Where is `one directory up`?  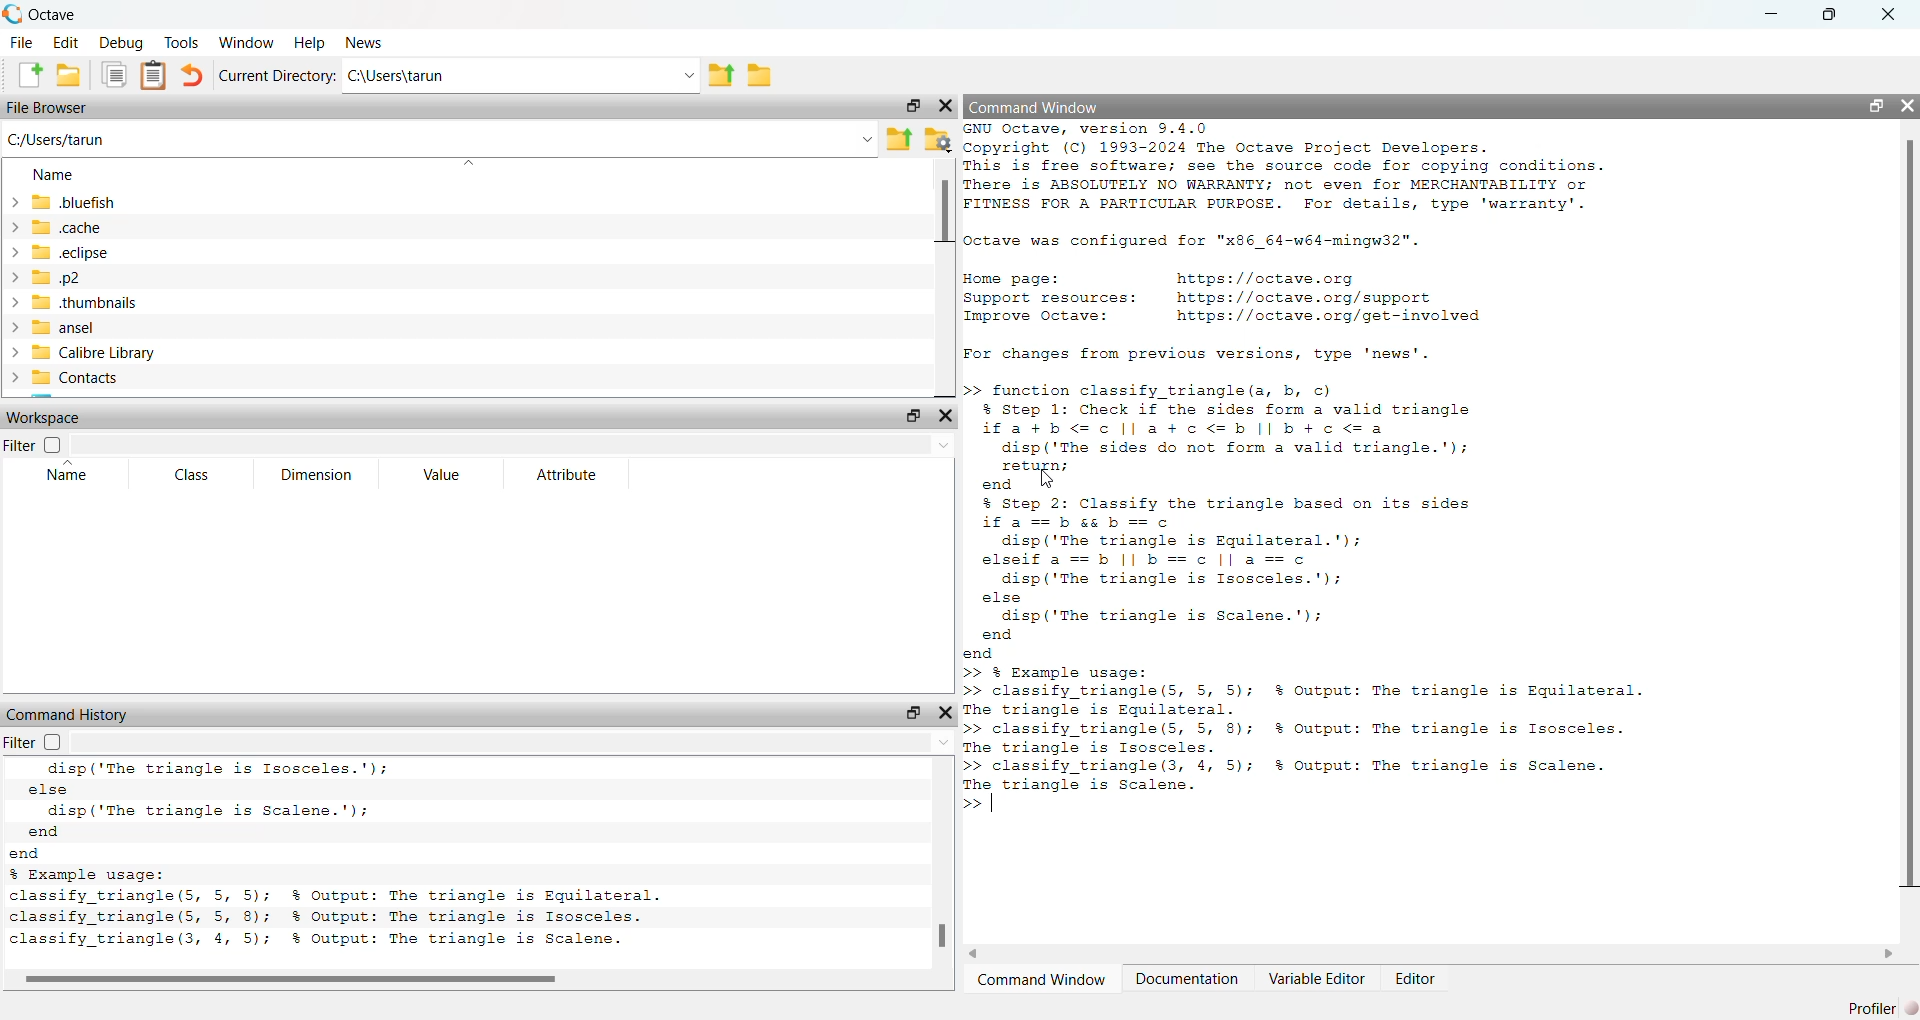
one directory up is located at coordinates (719, 75).